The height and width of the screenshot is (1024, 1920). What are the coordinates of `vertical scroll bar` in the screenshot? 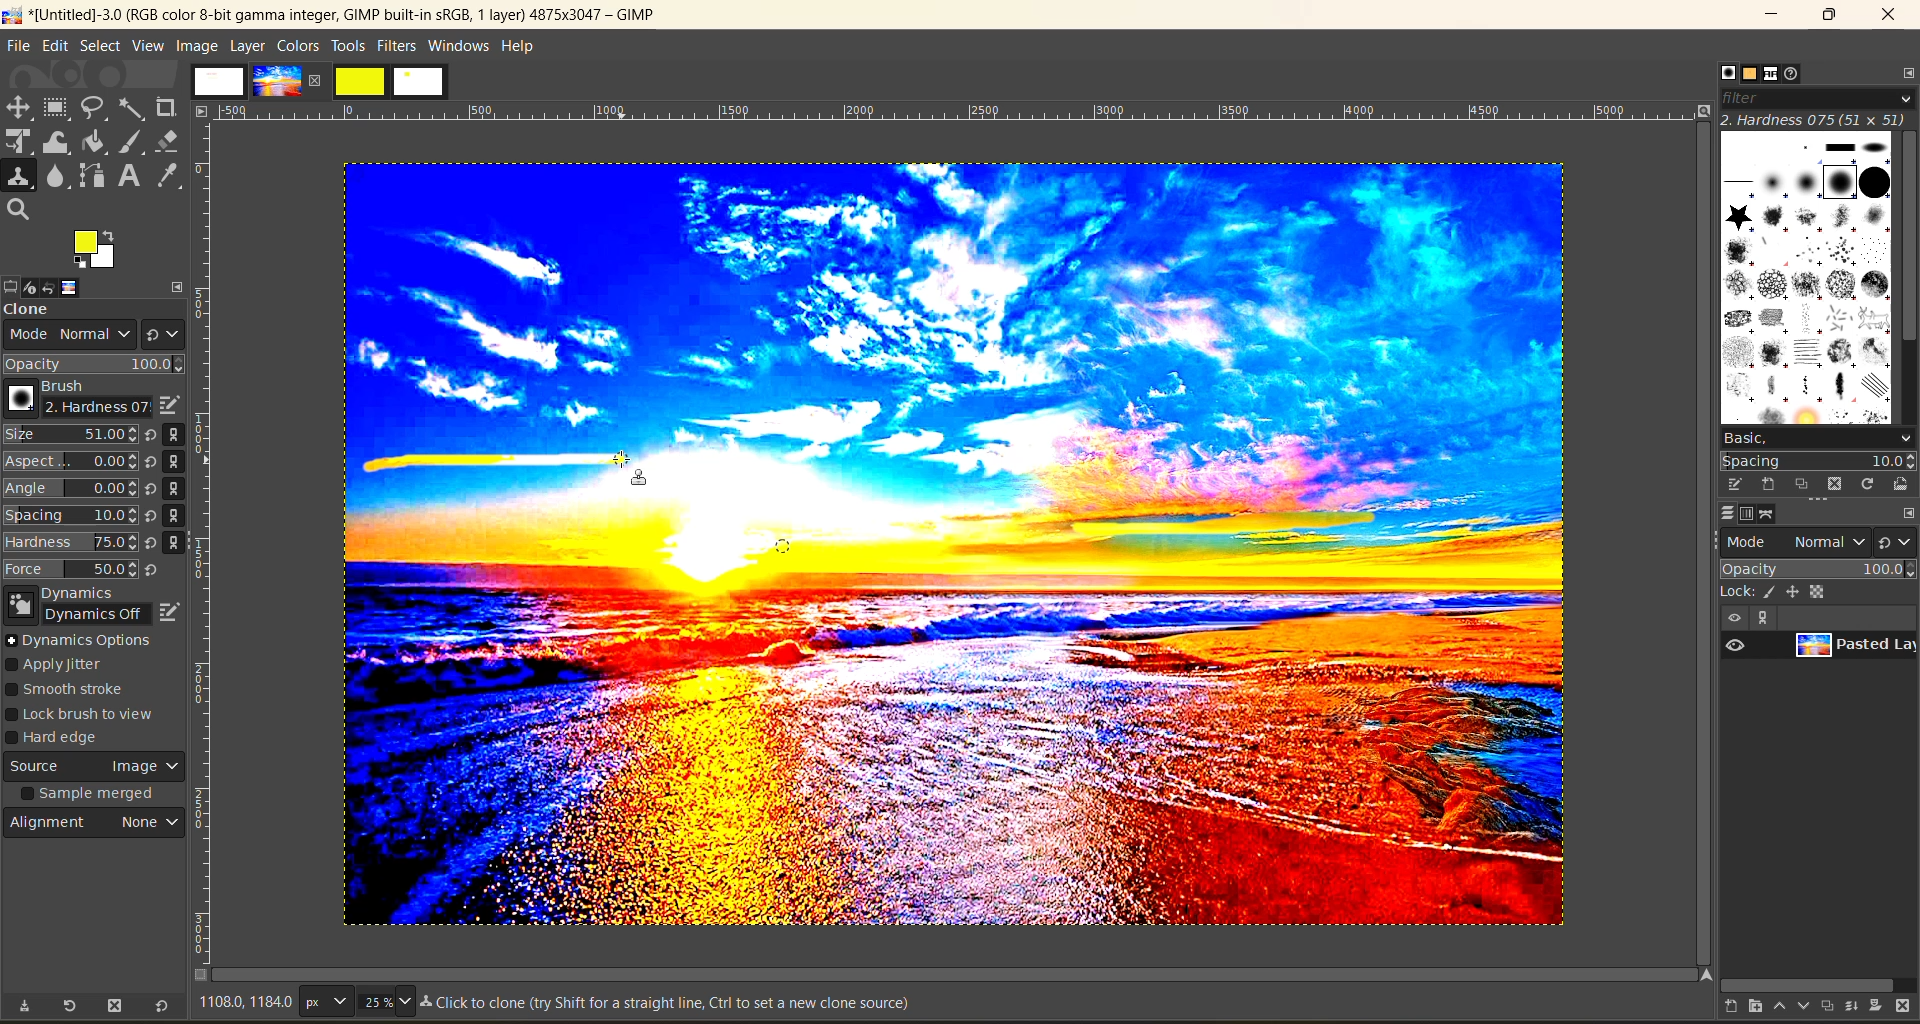 It's located at (1908, 239).